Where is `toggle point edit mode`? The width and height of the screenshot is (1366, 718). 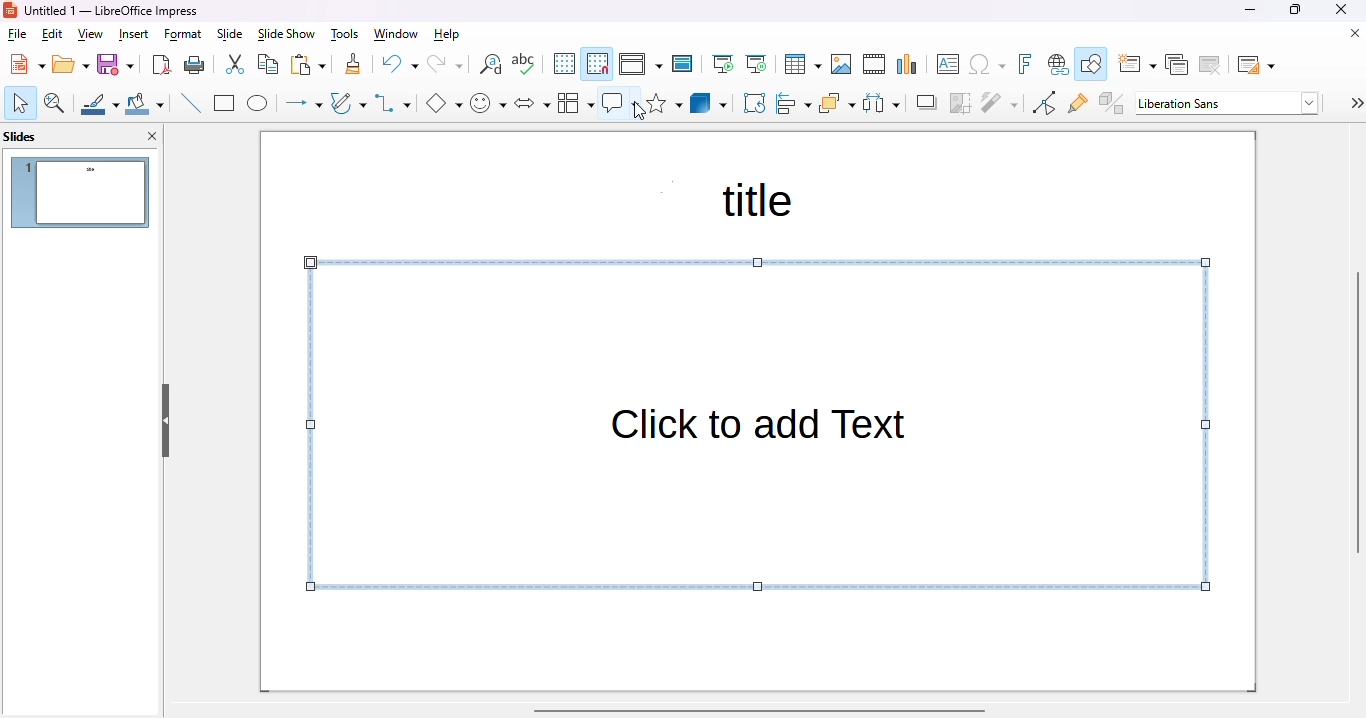
toggle point edit mode is located at coordinates (1045, 102).